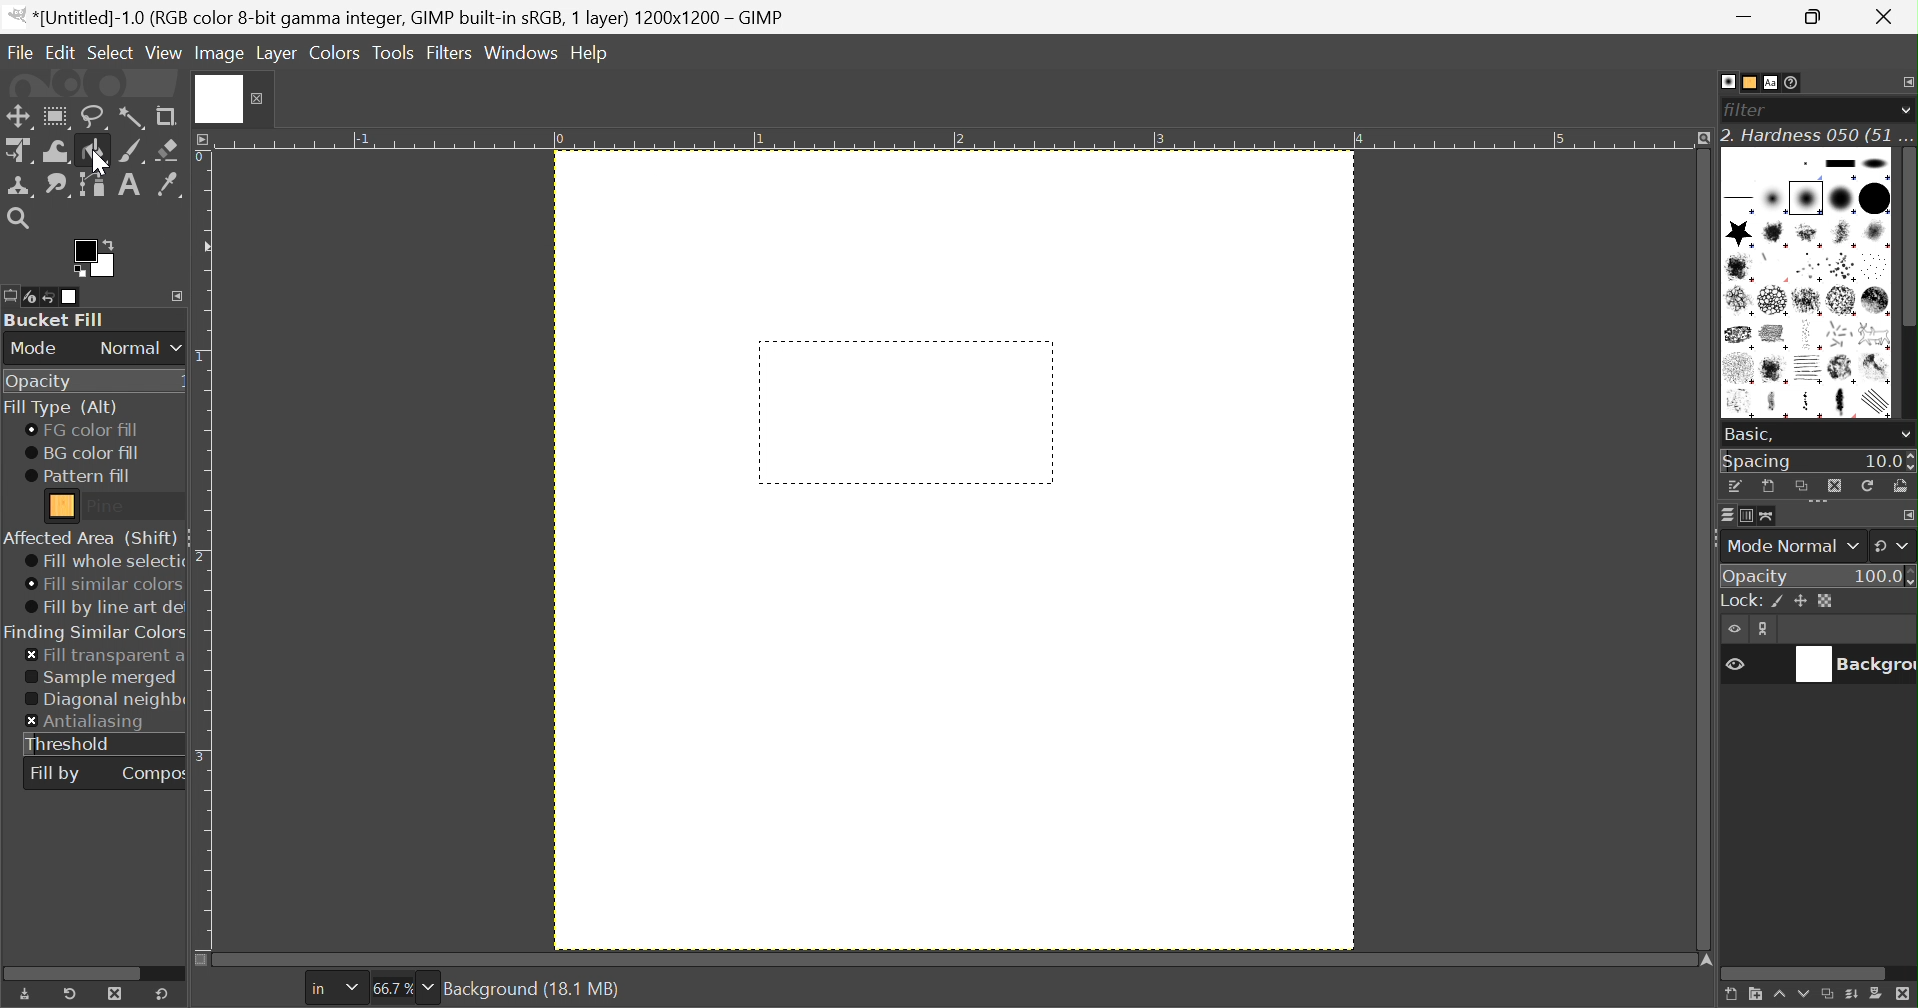  I want to click on Fill by, so click(55, 775).